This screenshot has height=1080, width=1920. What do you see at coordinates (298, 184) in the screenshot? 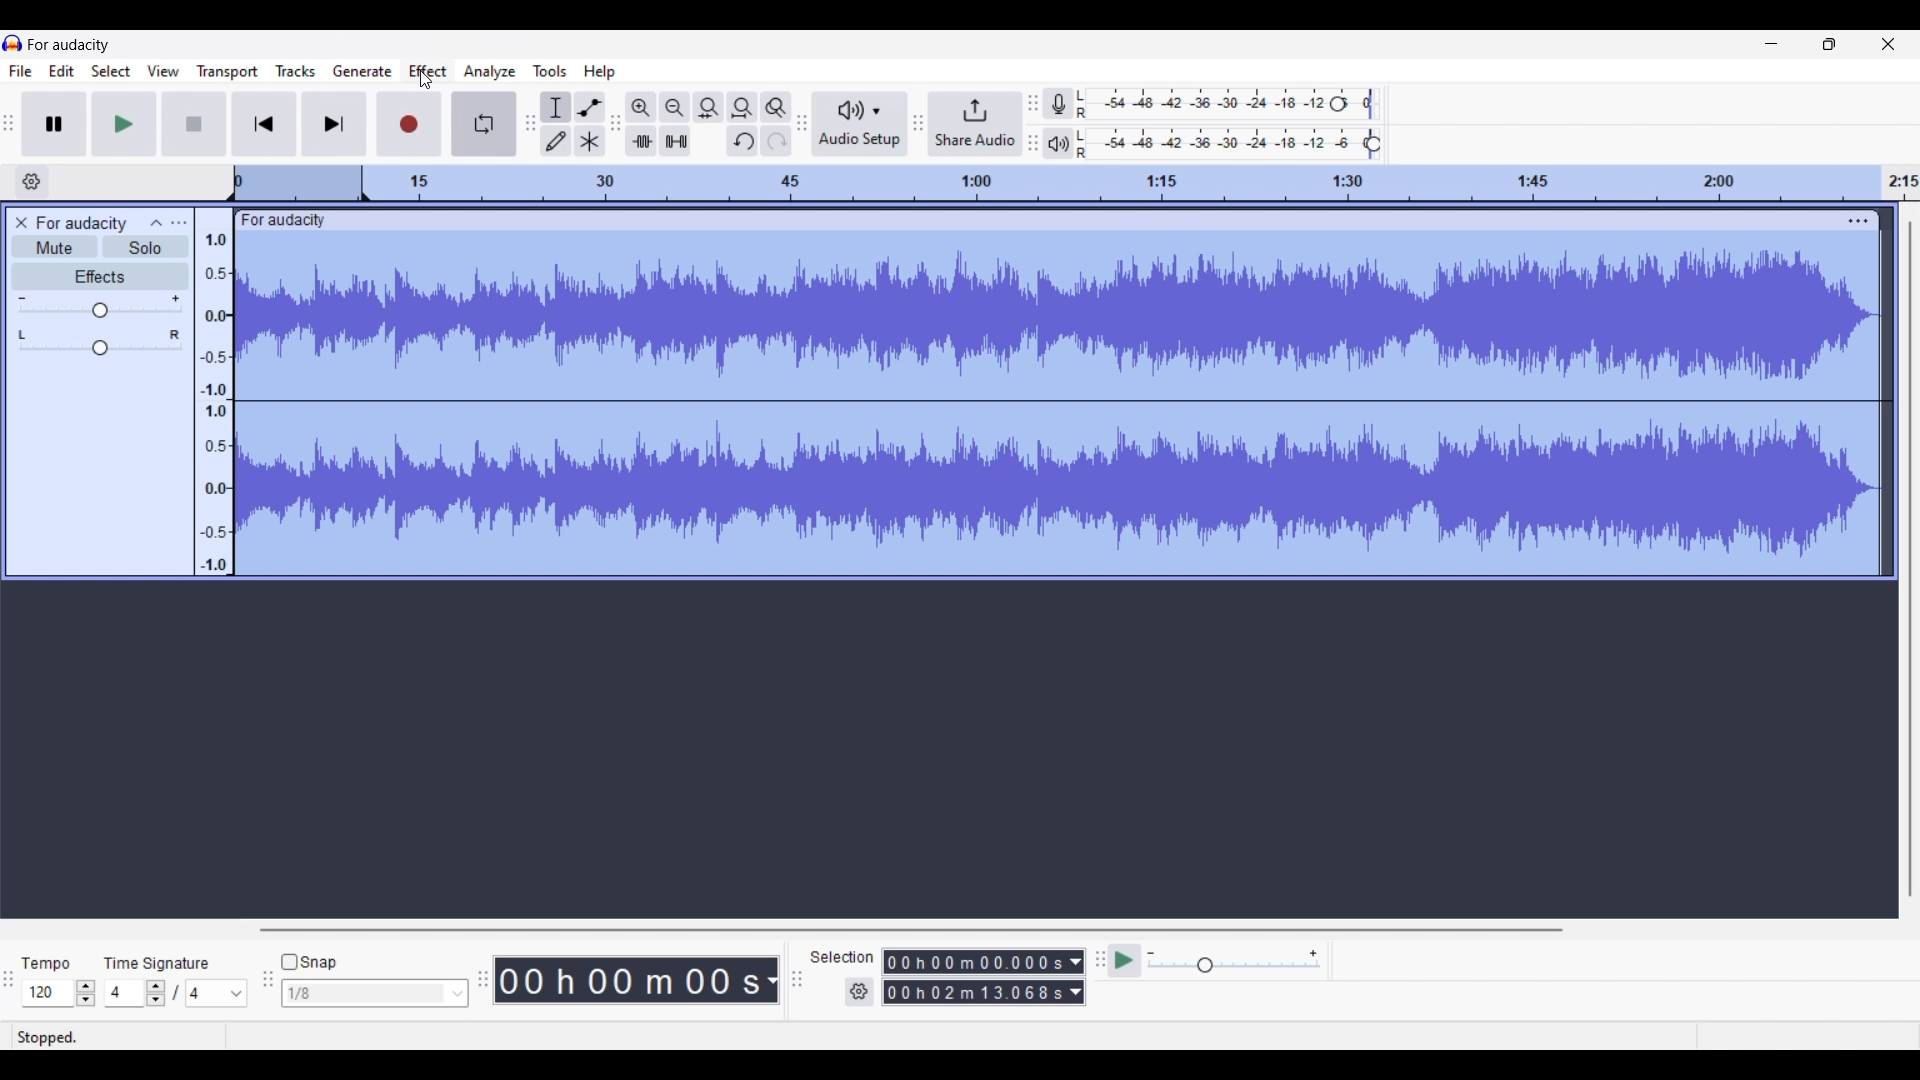
I see `Header space ` at bounding box center [298, 184].